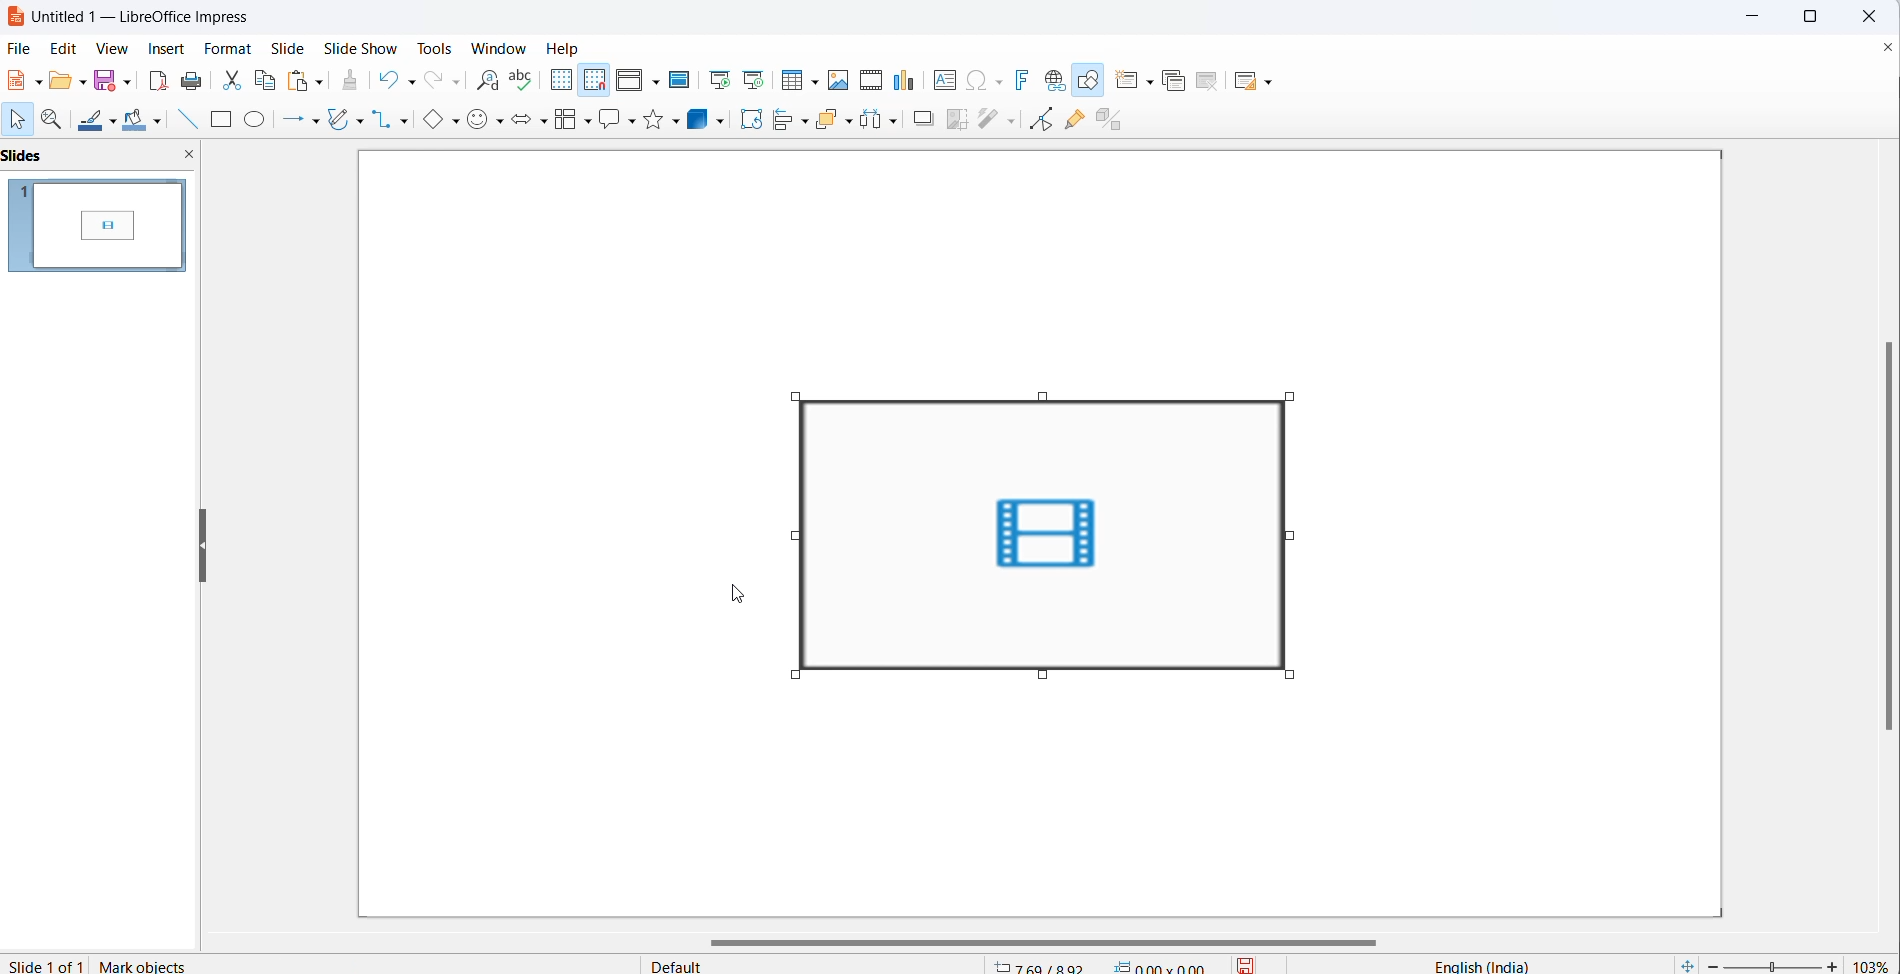 The image size is (1900, 974). Describe the element at coordinates (609, 121) in the screenshot. I see `callout shapes` at that location.